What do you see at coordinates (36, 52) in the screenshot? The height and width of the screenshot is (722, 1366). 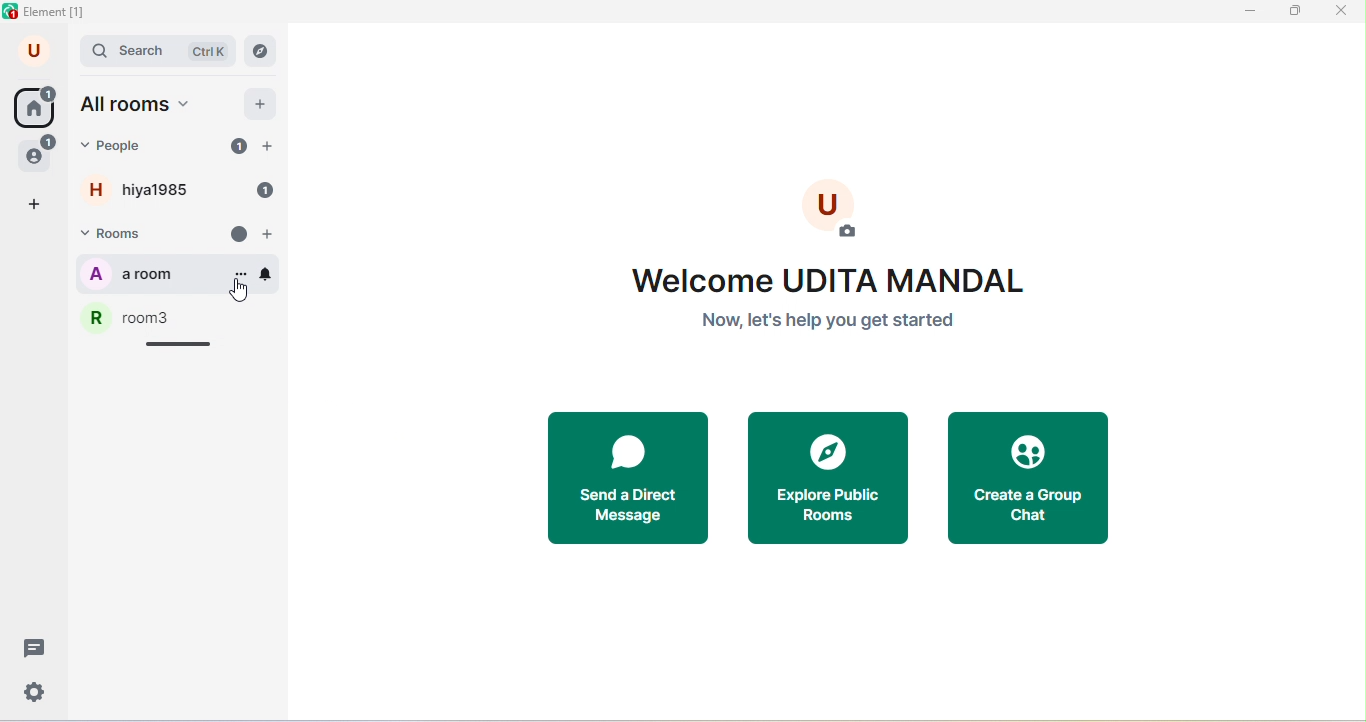 I see `account` at bounding box center [36, 52].